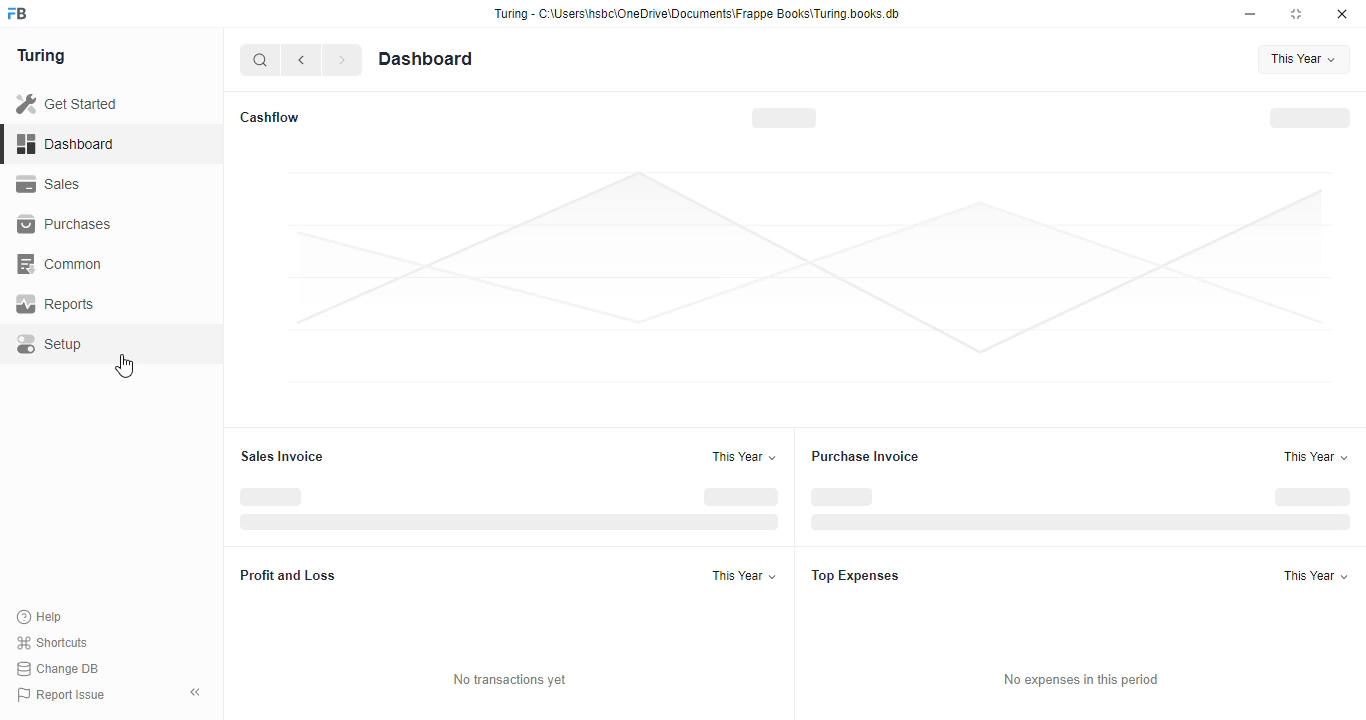 This screenshot has height=720, width=1366. What do you see at coordinates (40, 55) in the screenshot?
I see `turing` at bounding box center [40, 55].